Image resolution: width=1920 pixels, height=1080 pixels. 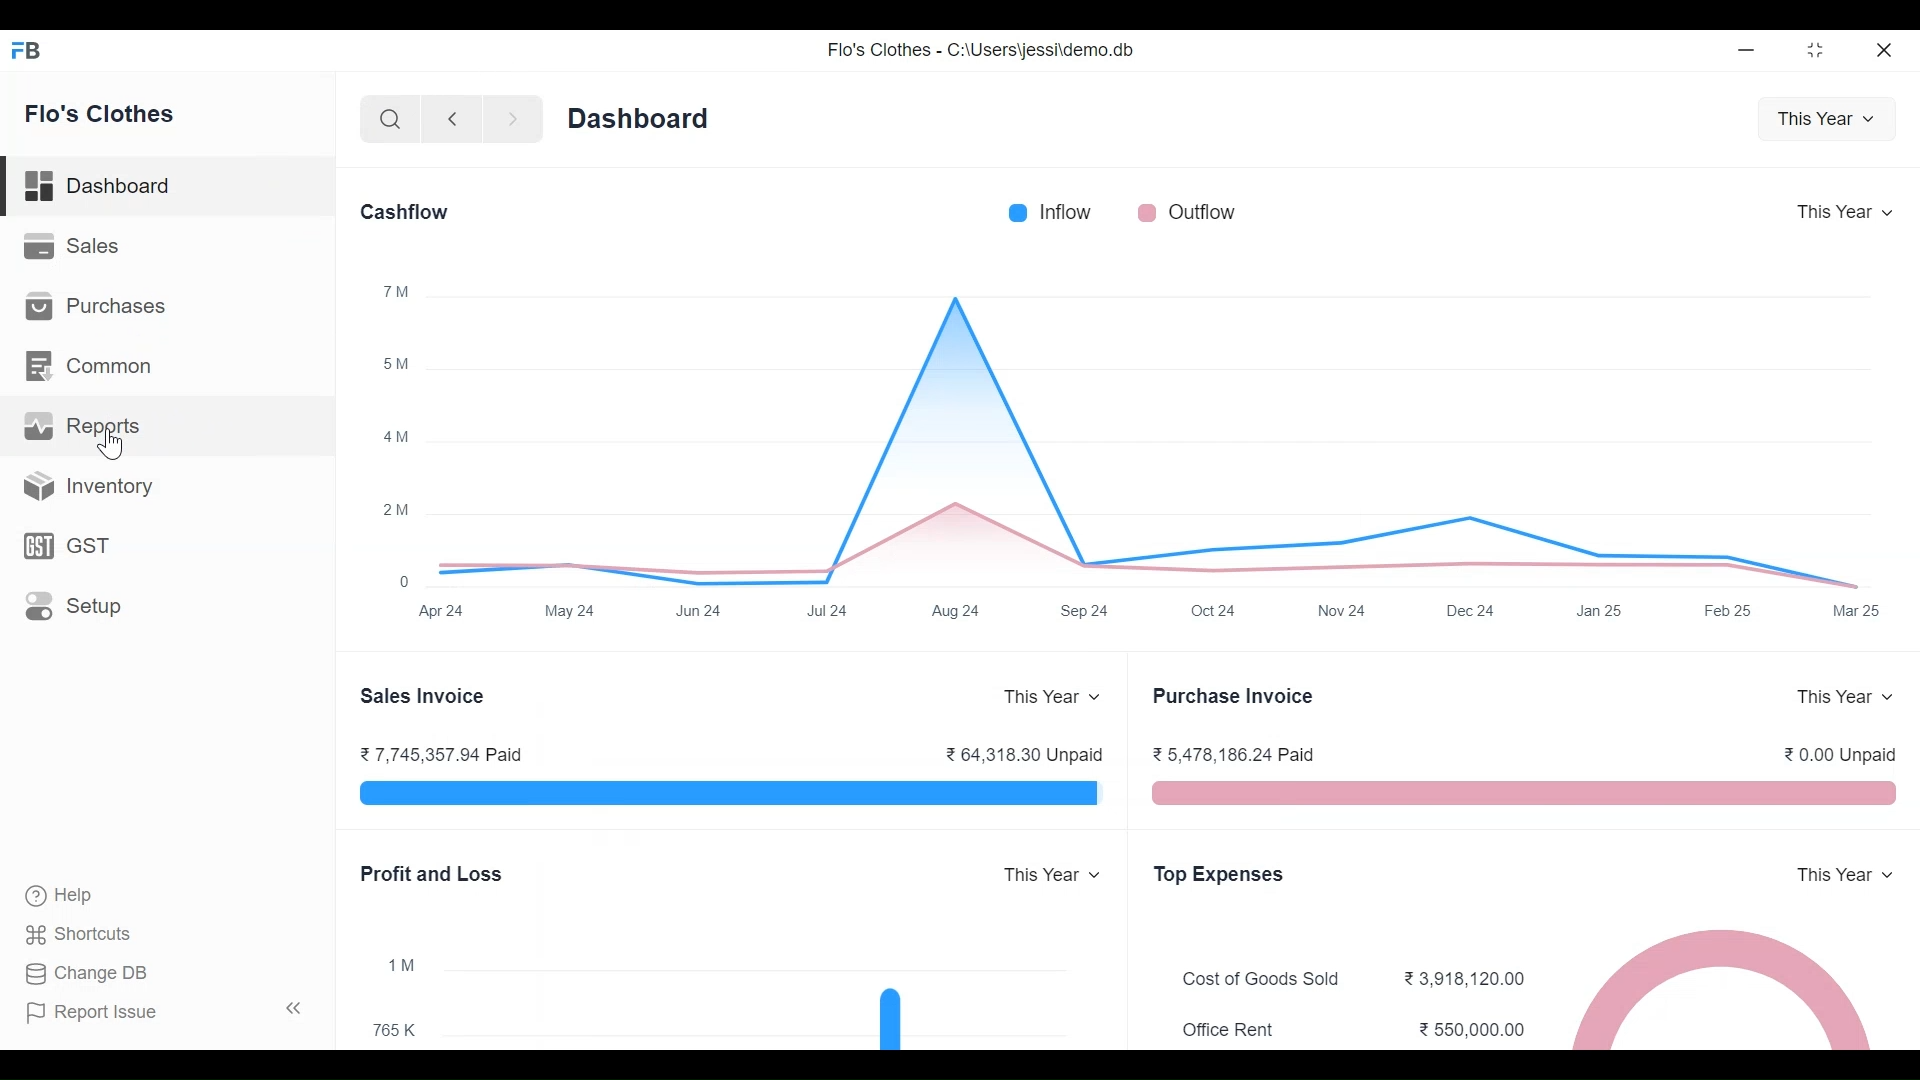 I want to click on Shortcuts, so click(x=81, y=934).